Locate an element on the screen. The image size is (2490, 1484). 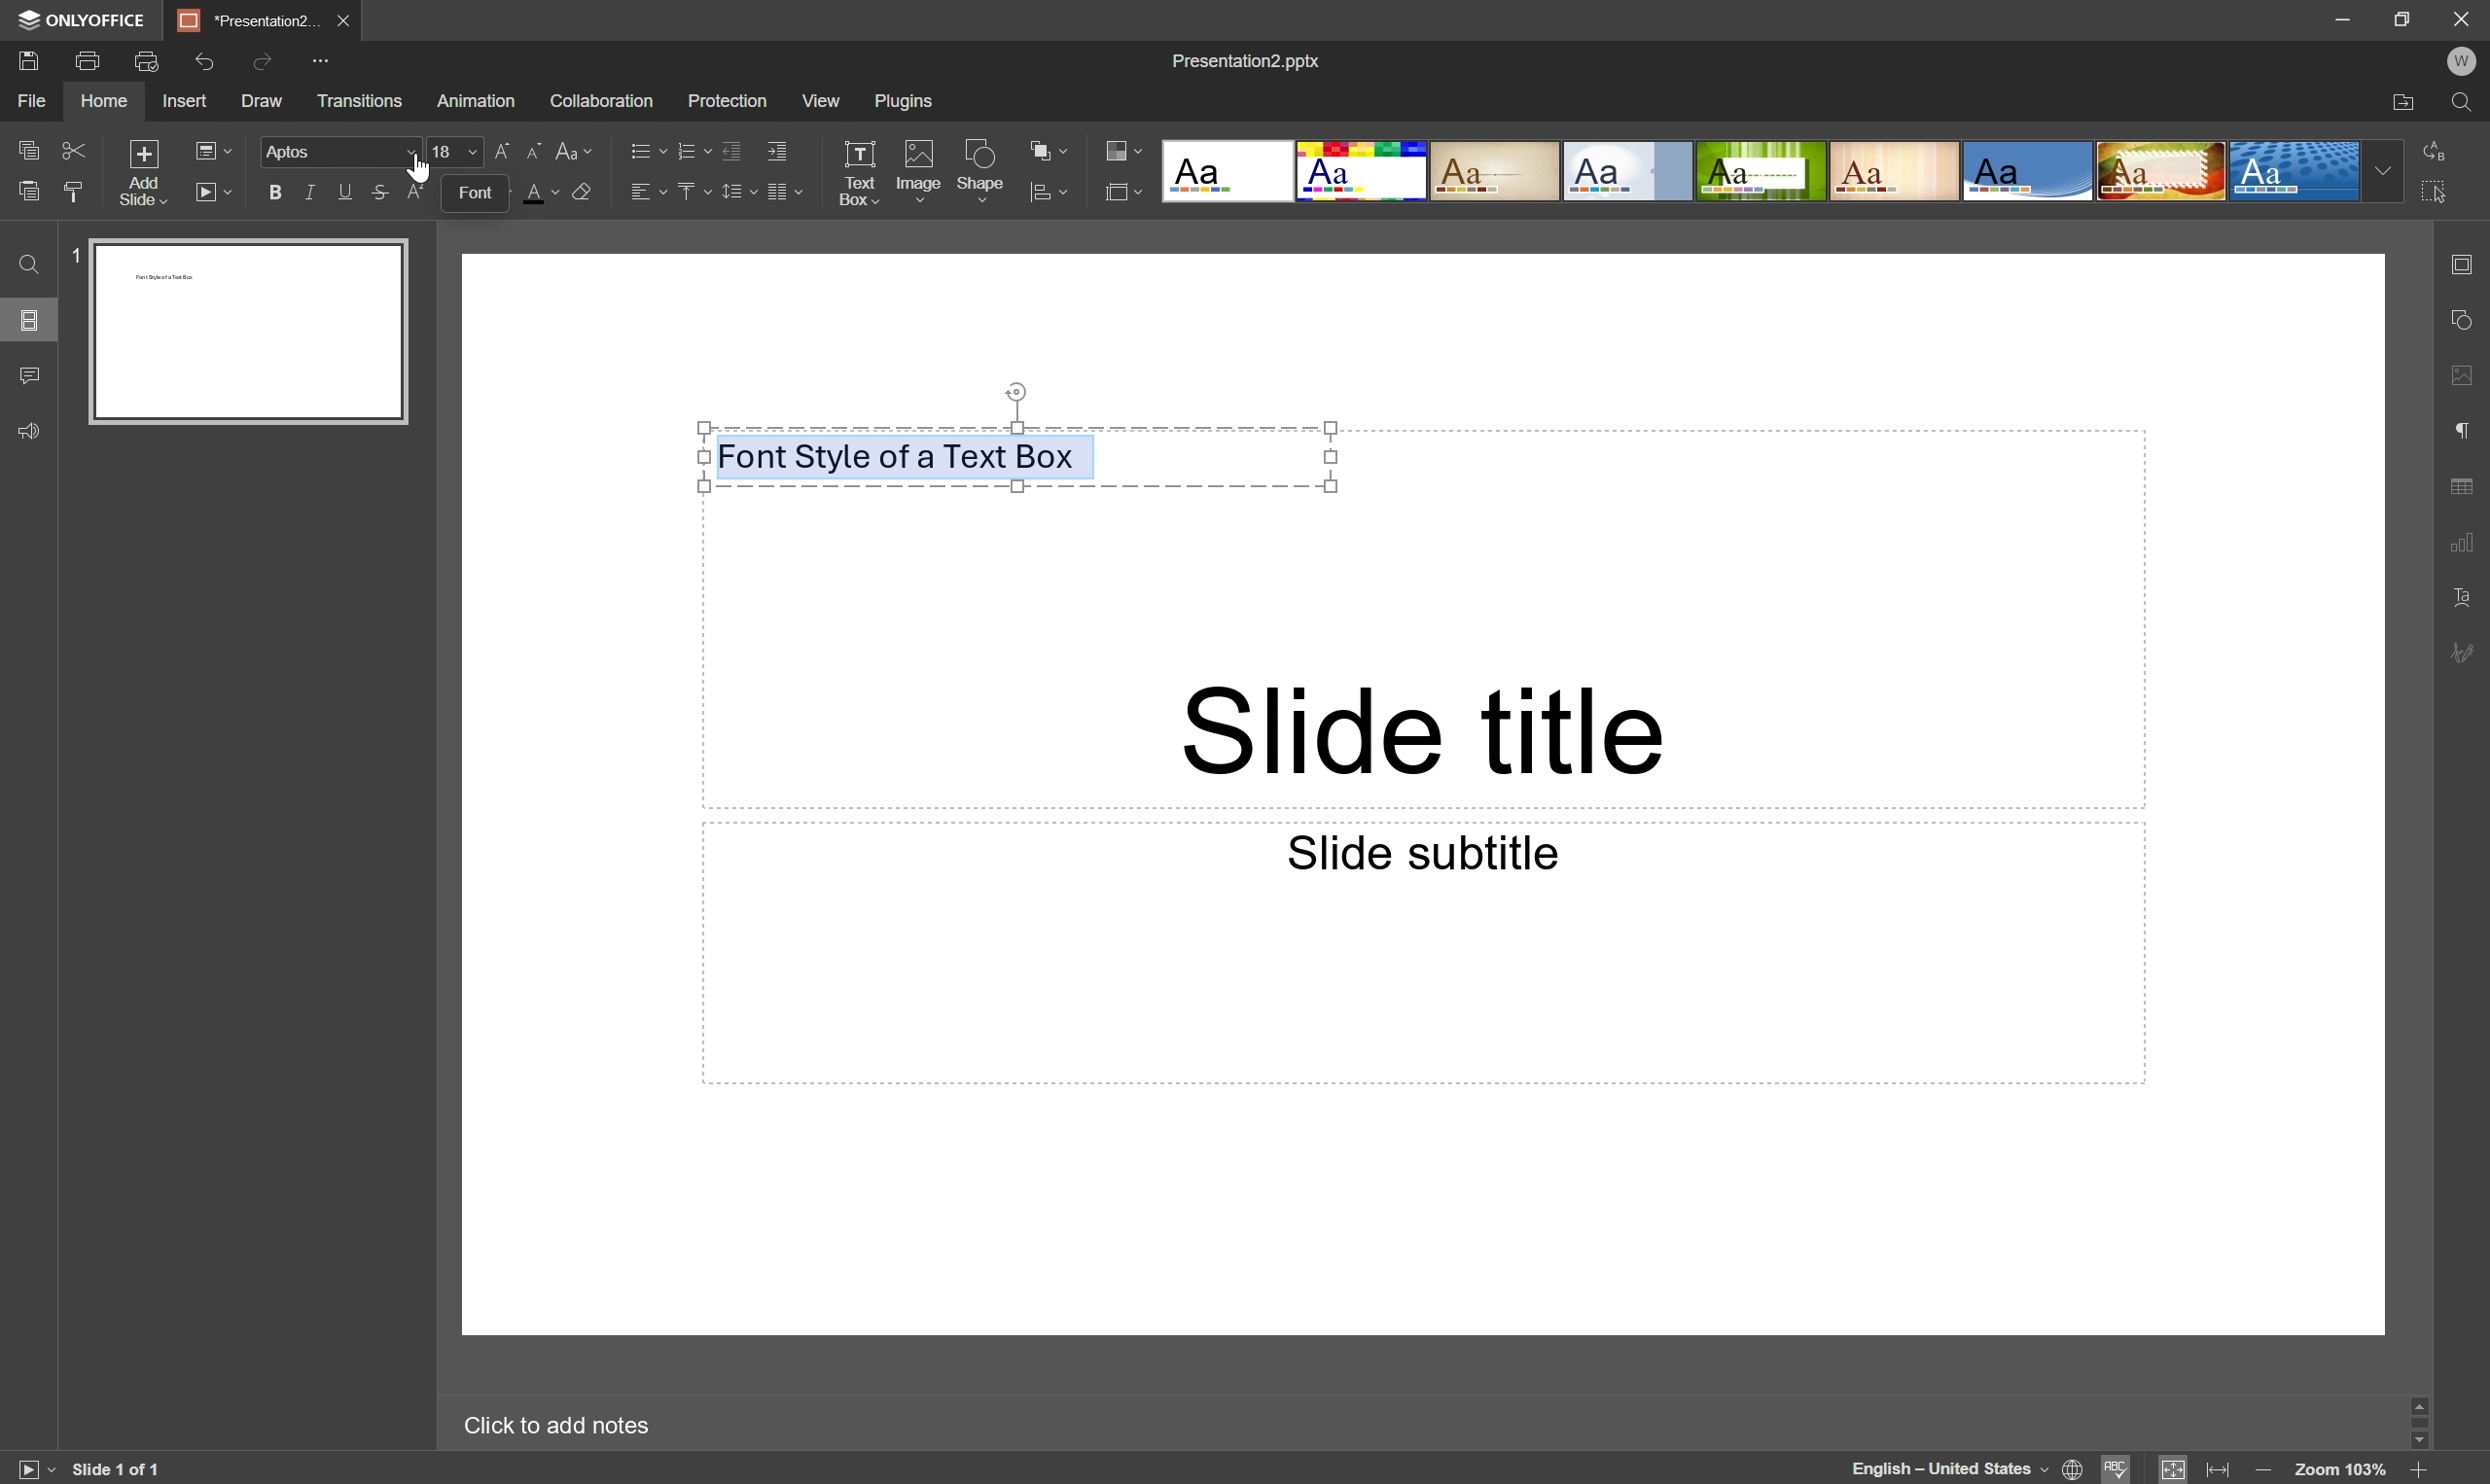
Draw is located at coordinates (265, 98).